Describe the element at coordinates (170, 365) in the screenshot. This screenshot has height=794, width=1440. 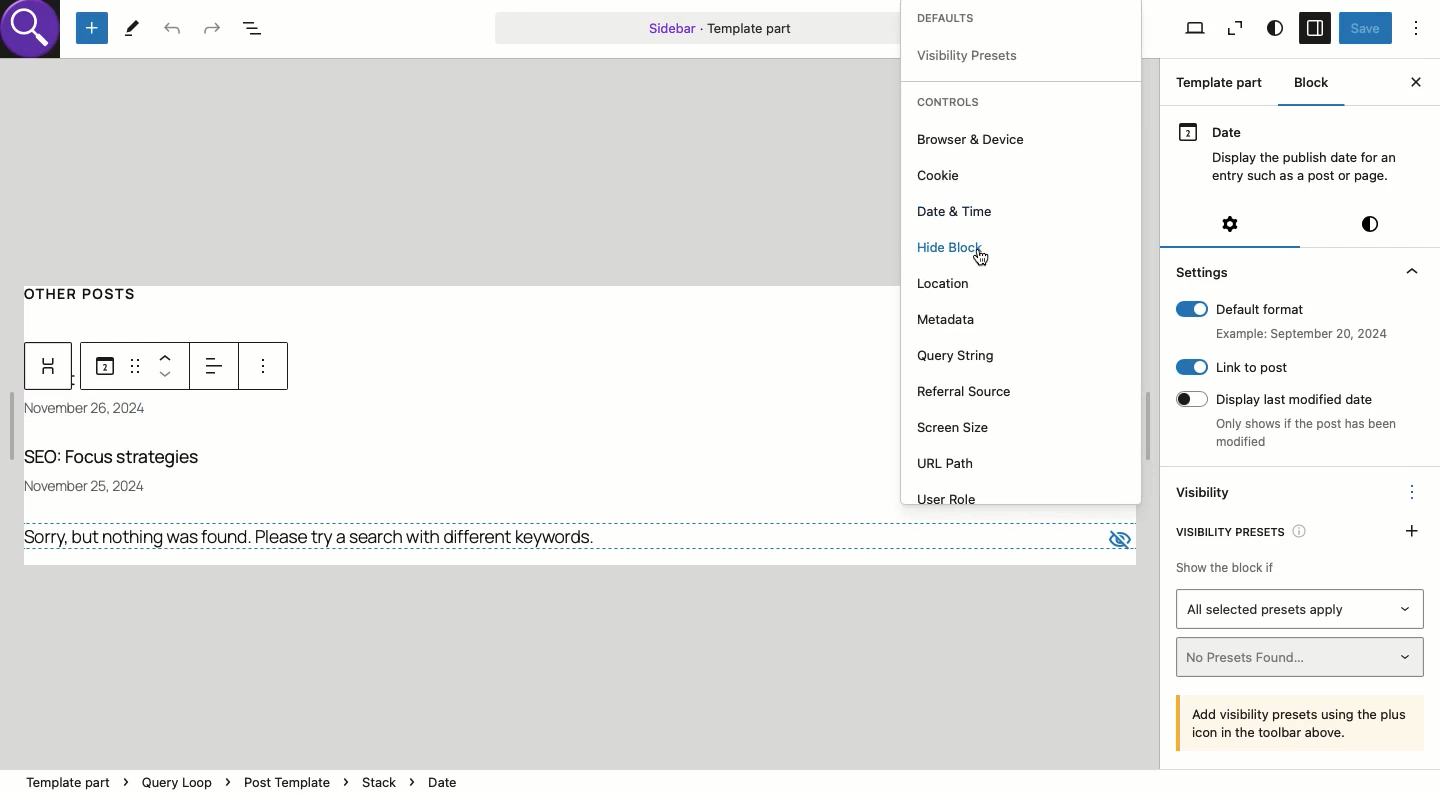
I see `Move up down` at that location.